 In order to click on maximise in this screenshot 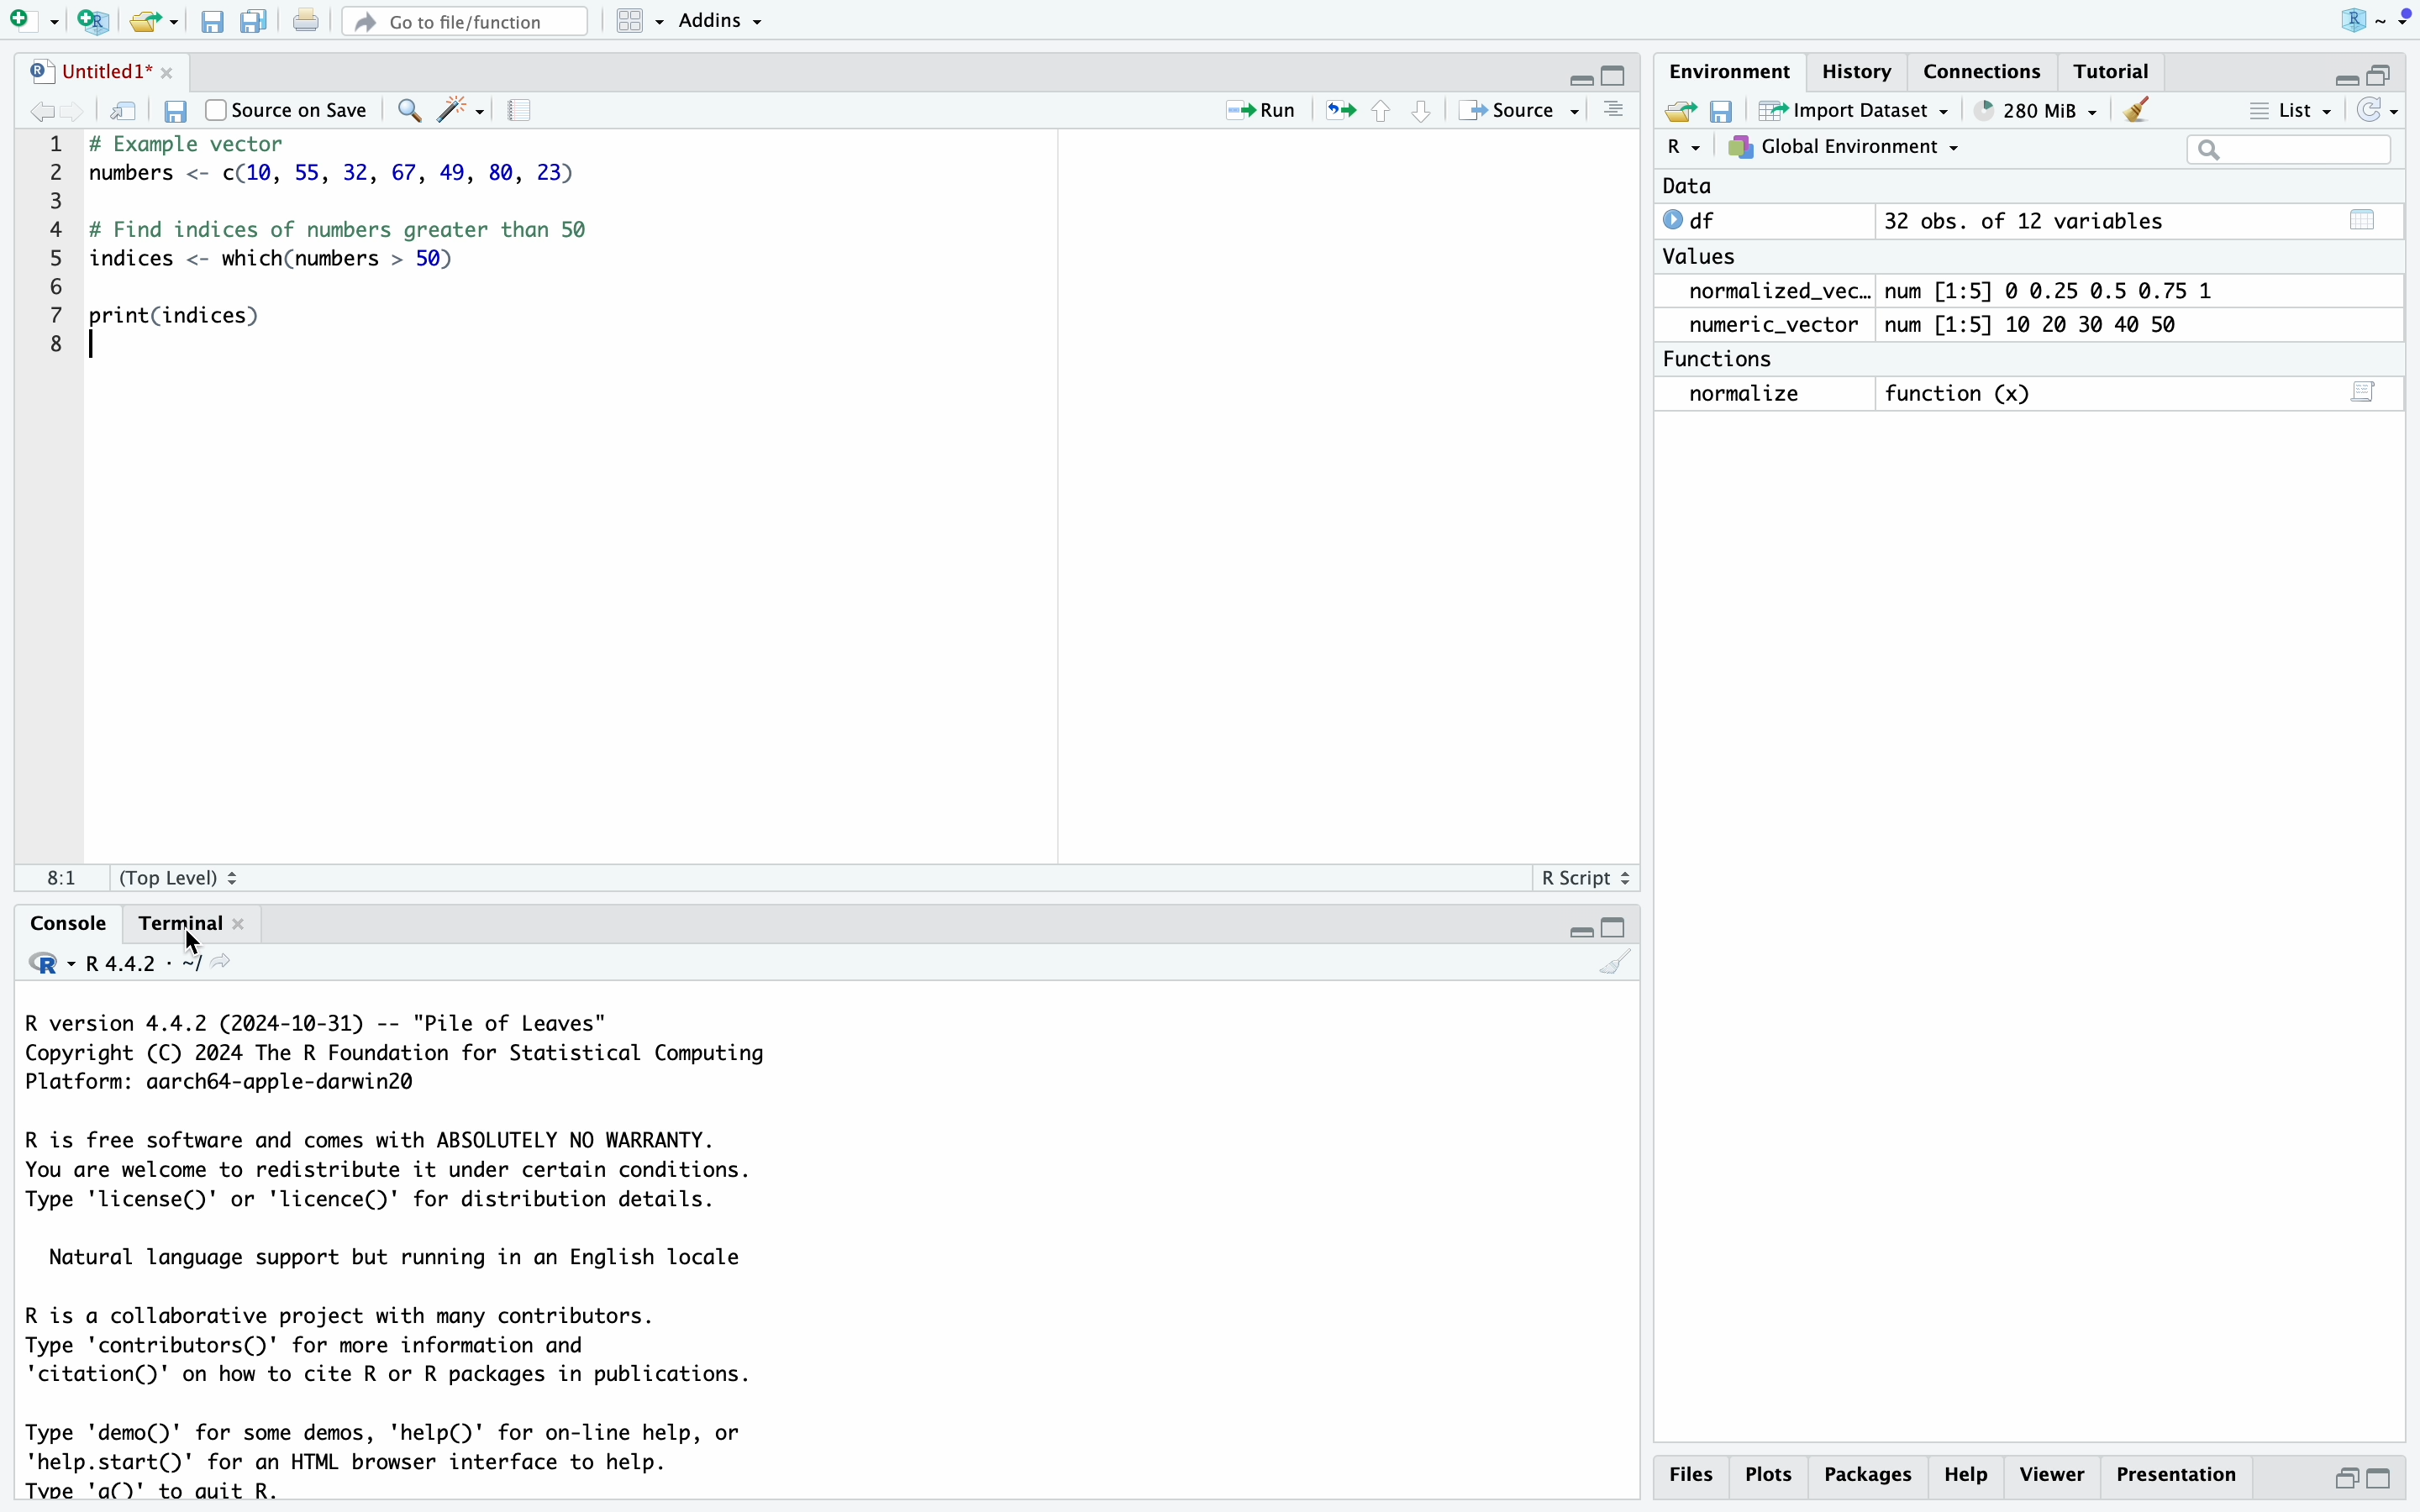, I will do `click(2381, 1478)`.